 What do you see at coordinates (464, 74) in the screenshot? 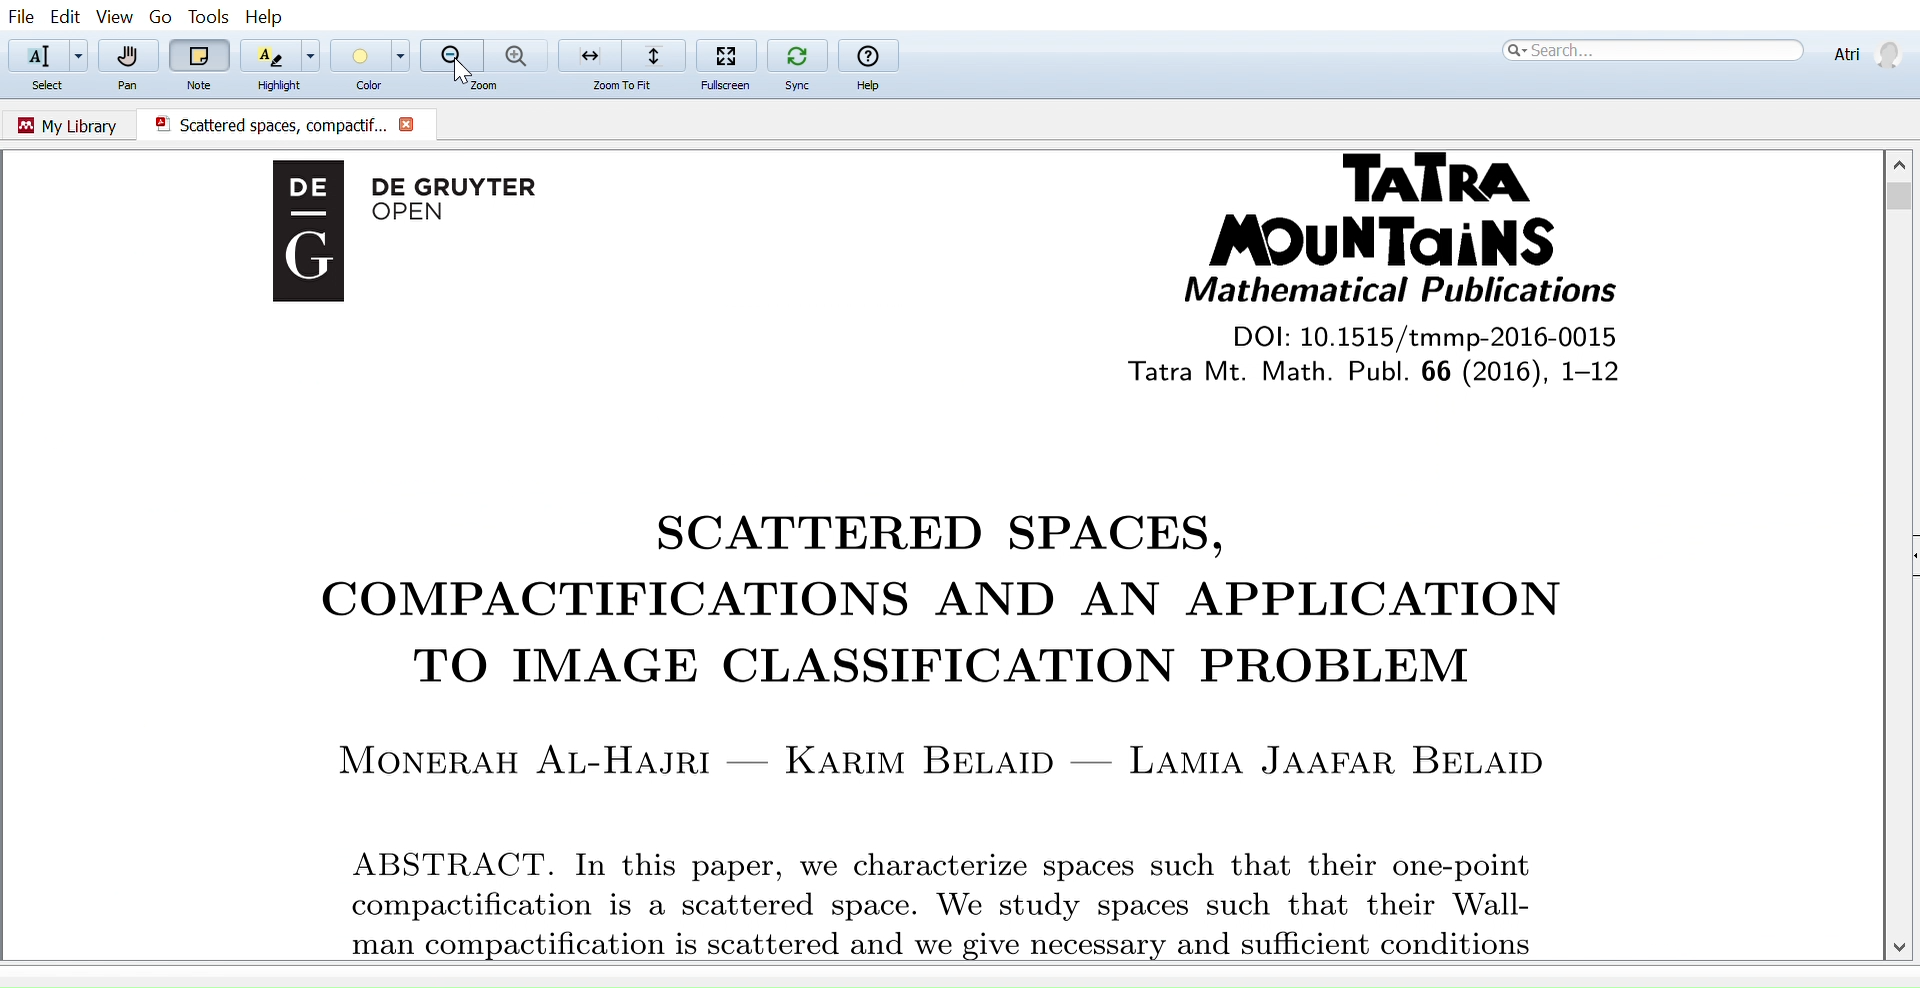
I see `cursor` at bounding box center [464, 74].